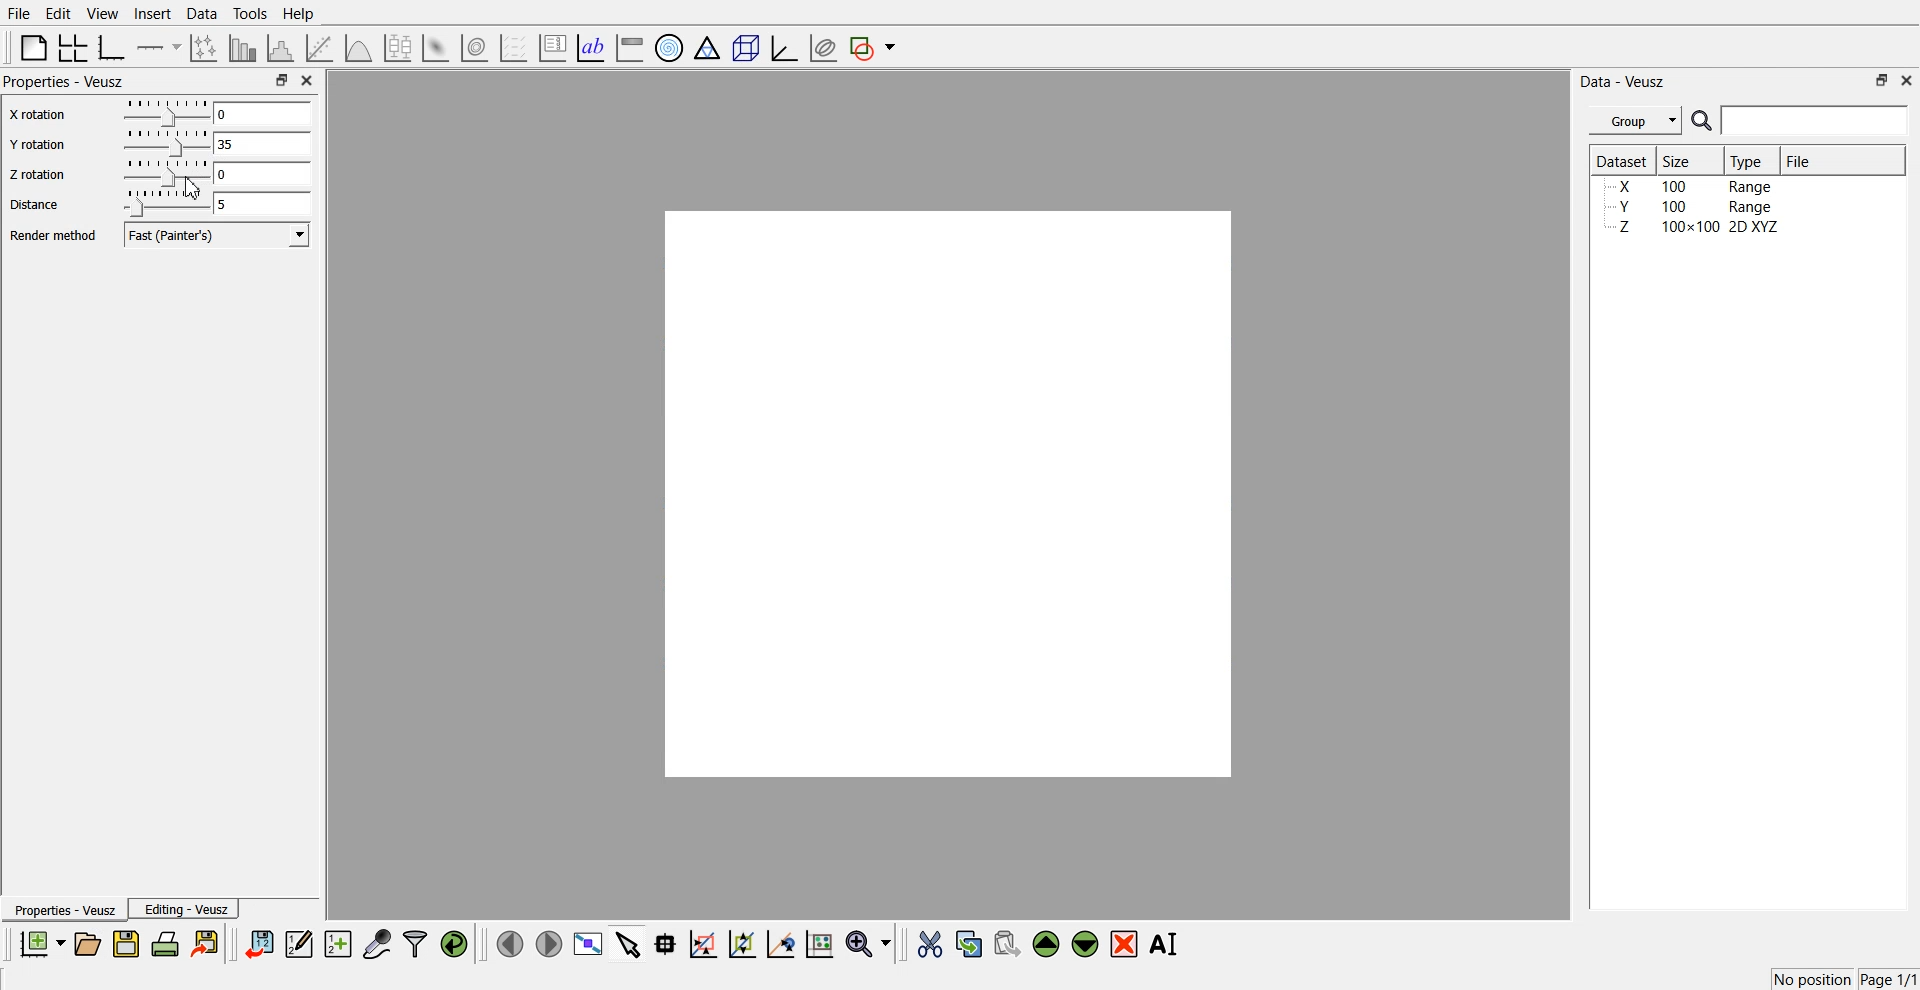 Image resolution: width=1920 pixels, height=990 pixels. I want to click on Search Bar, so click(1801, 120).